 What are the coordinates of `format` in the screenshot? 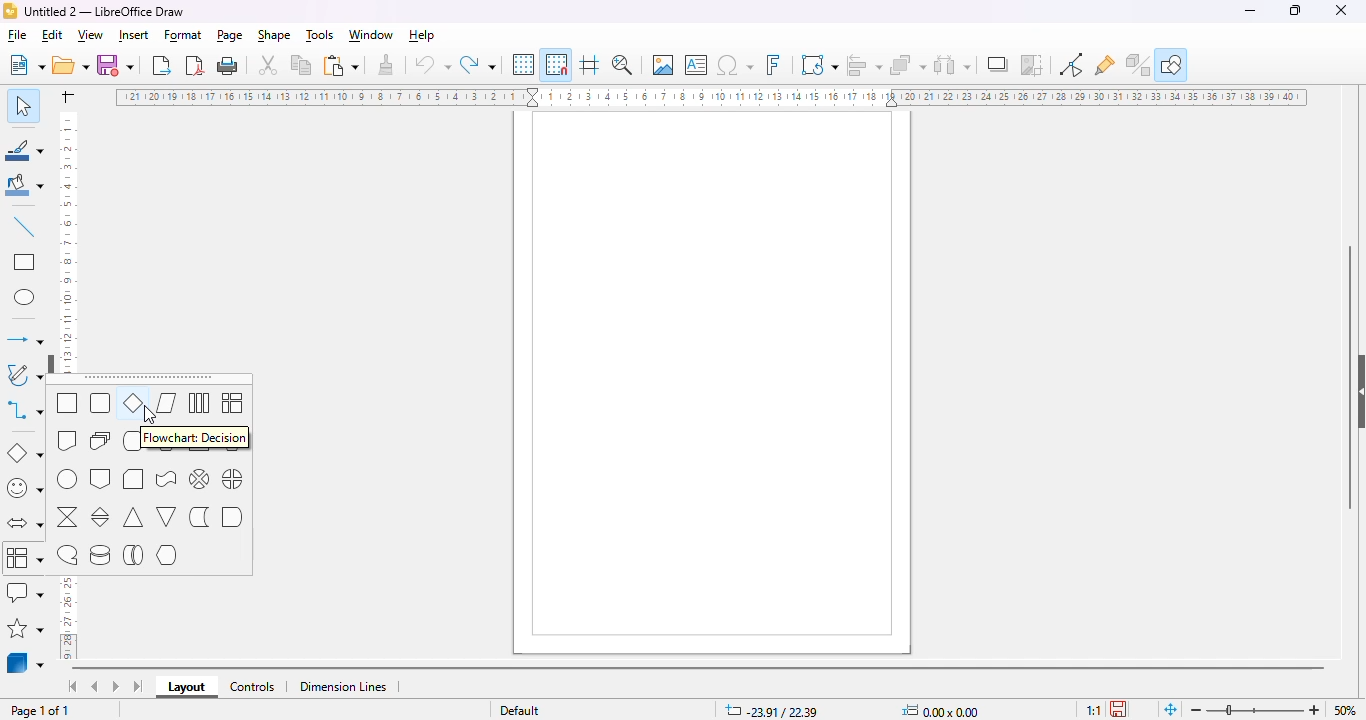 It's located at (184, 36).